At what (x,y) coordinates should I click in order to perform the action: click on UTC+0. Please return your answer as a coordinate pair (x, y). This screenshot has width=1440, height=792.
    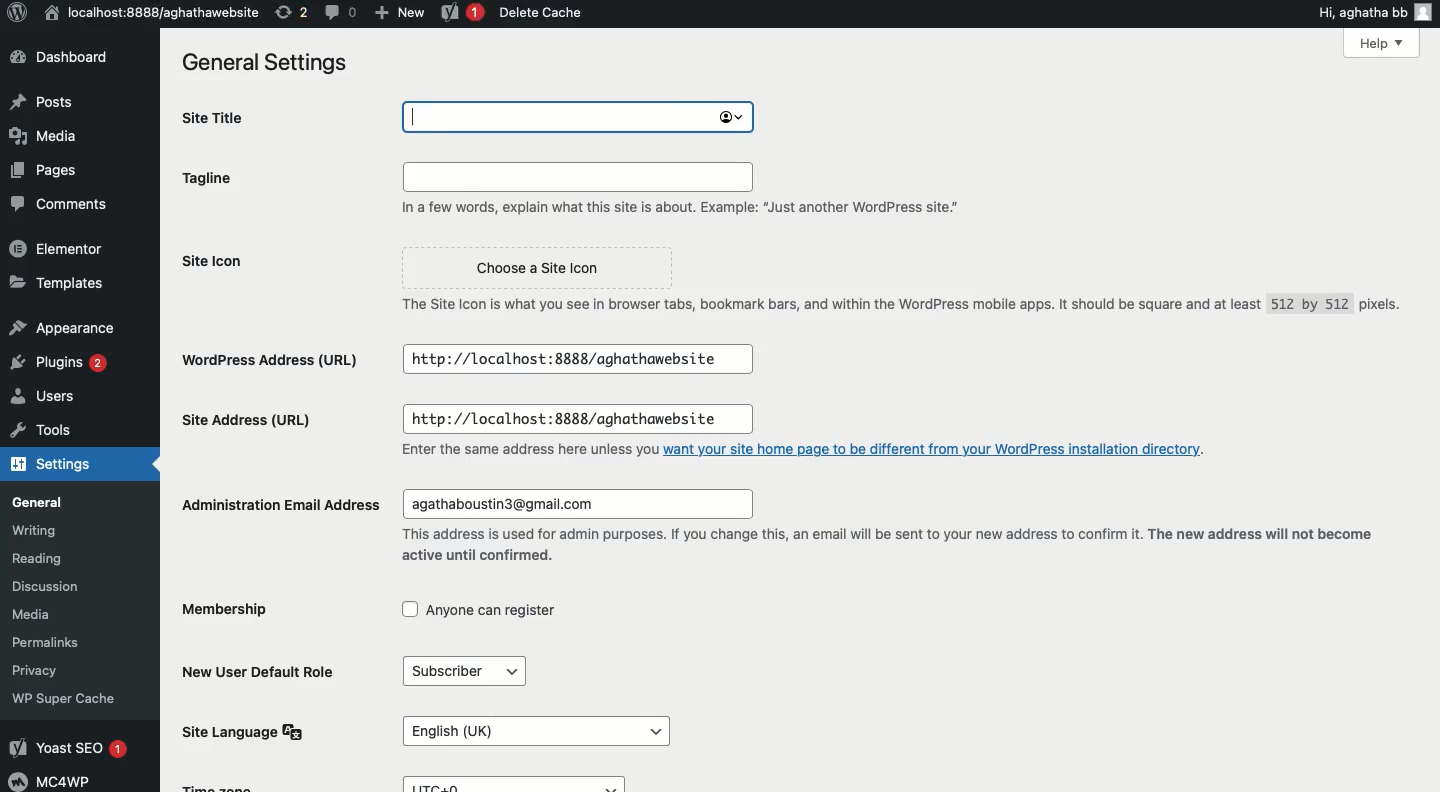
    Looking at the image, I should click on (520, 783).